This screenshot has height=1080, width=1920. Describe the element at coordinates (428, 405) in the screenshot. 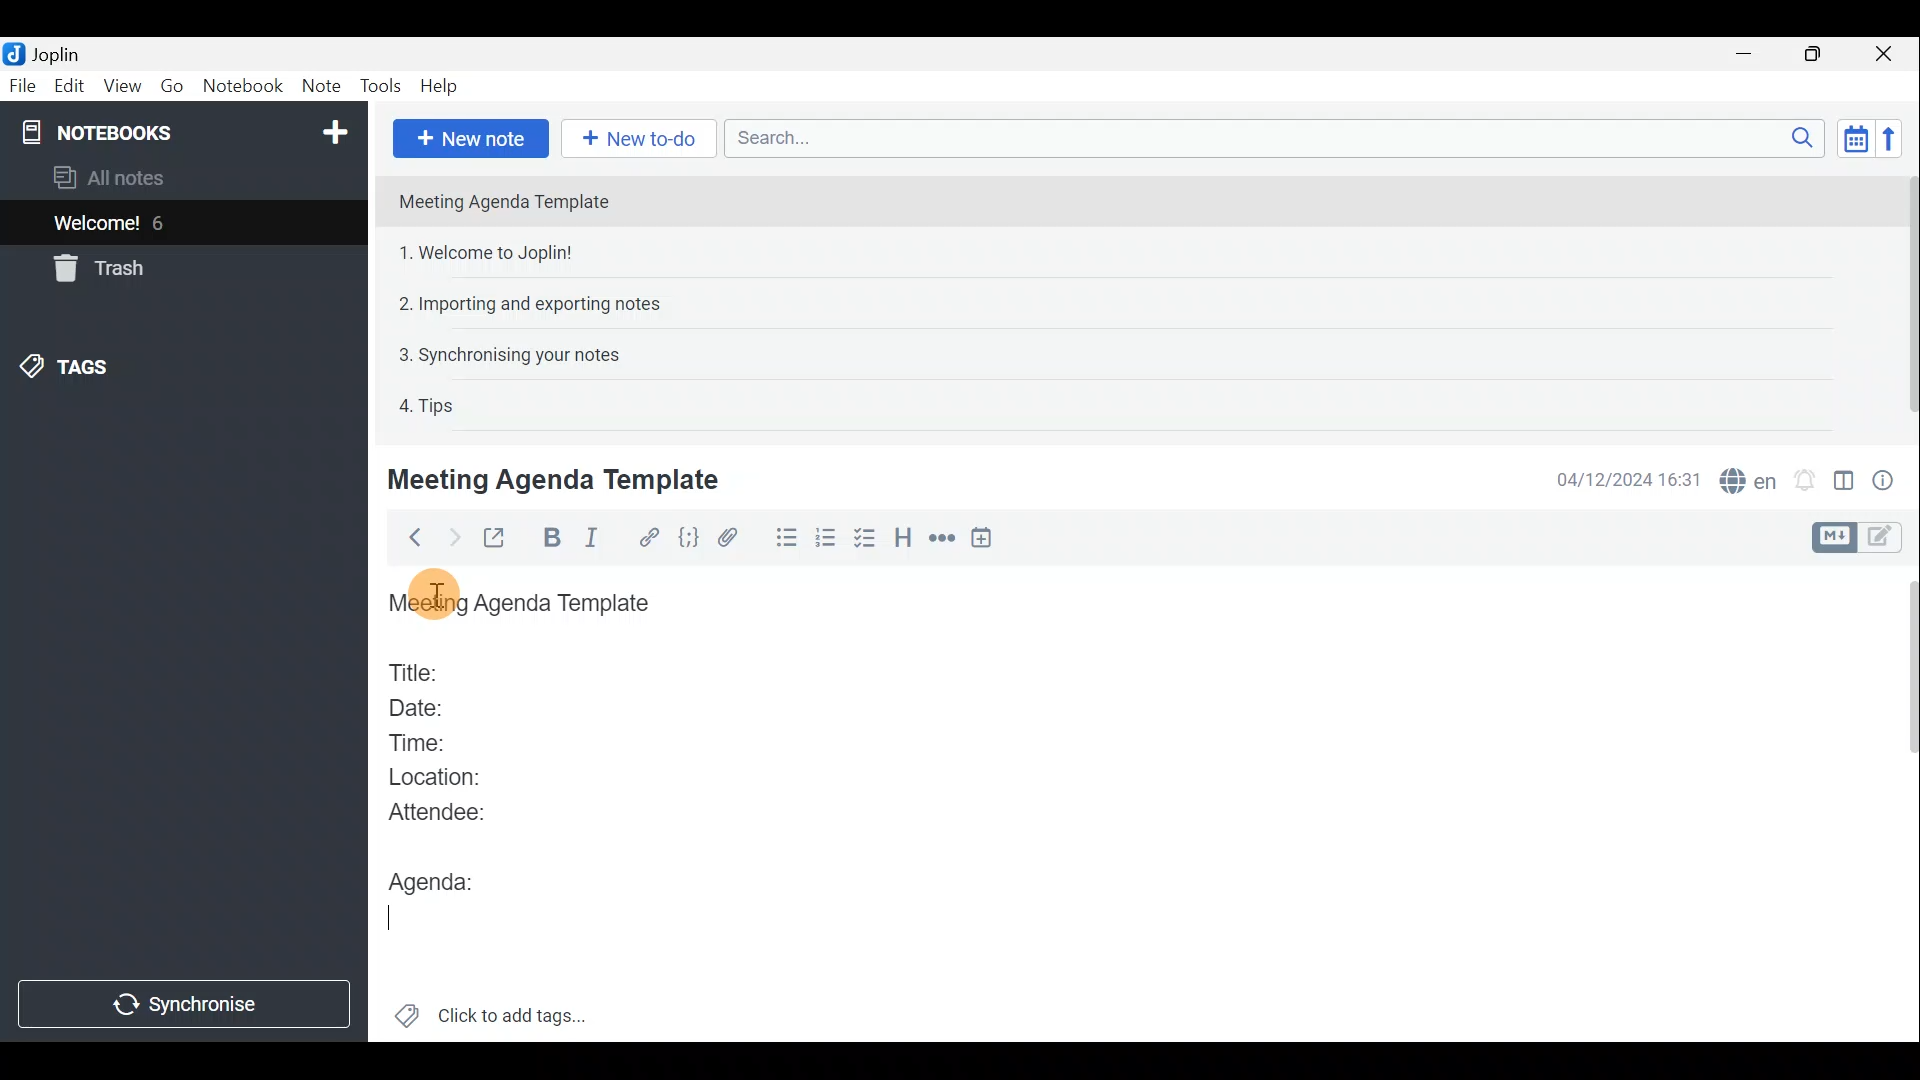

I see `4. Tips` at that location.